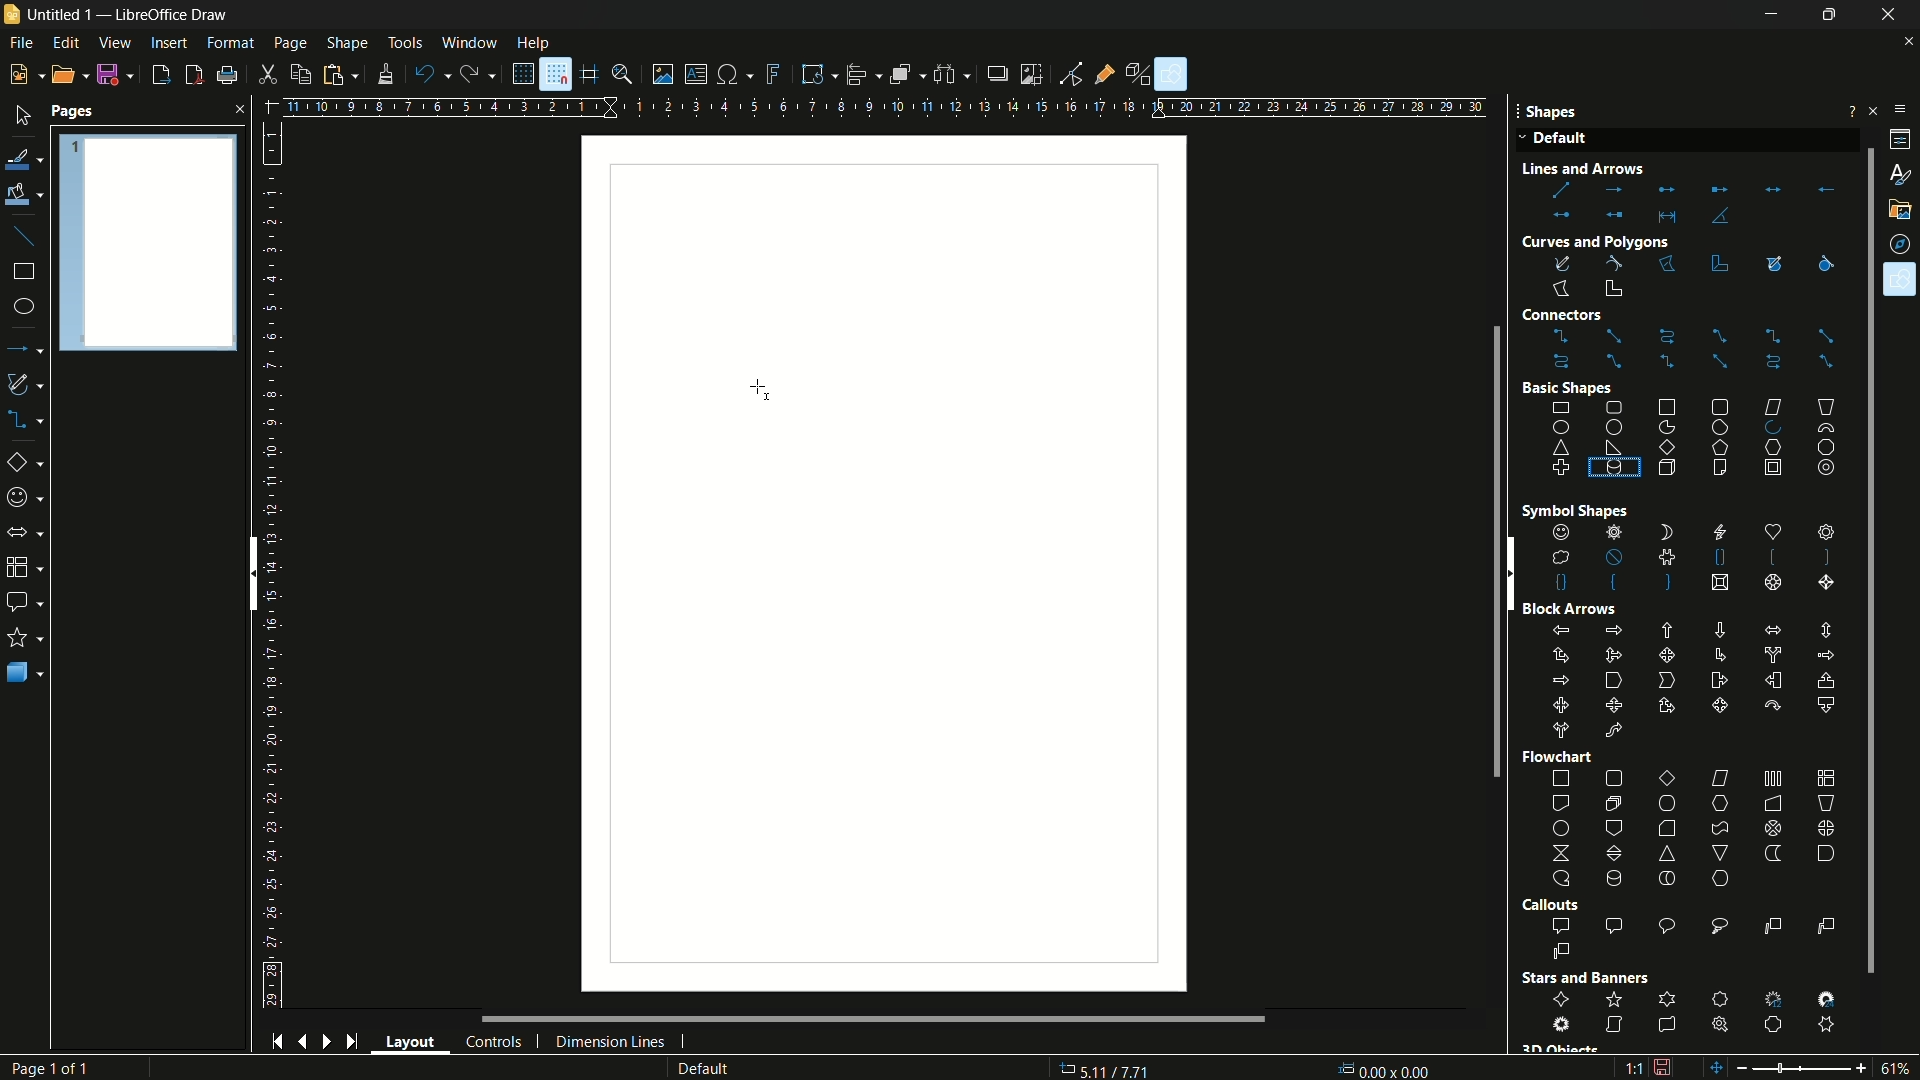 This screenshot has width=1920, height=1080. Describe the element at coordinates (351, 1043) in the screenshot. I see `end page` at that location.